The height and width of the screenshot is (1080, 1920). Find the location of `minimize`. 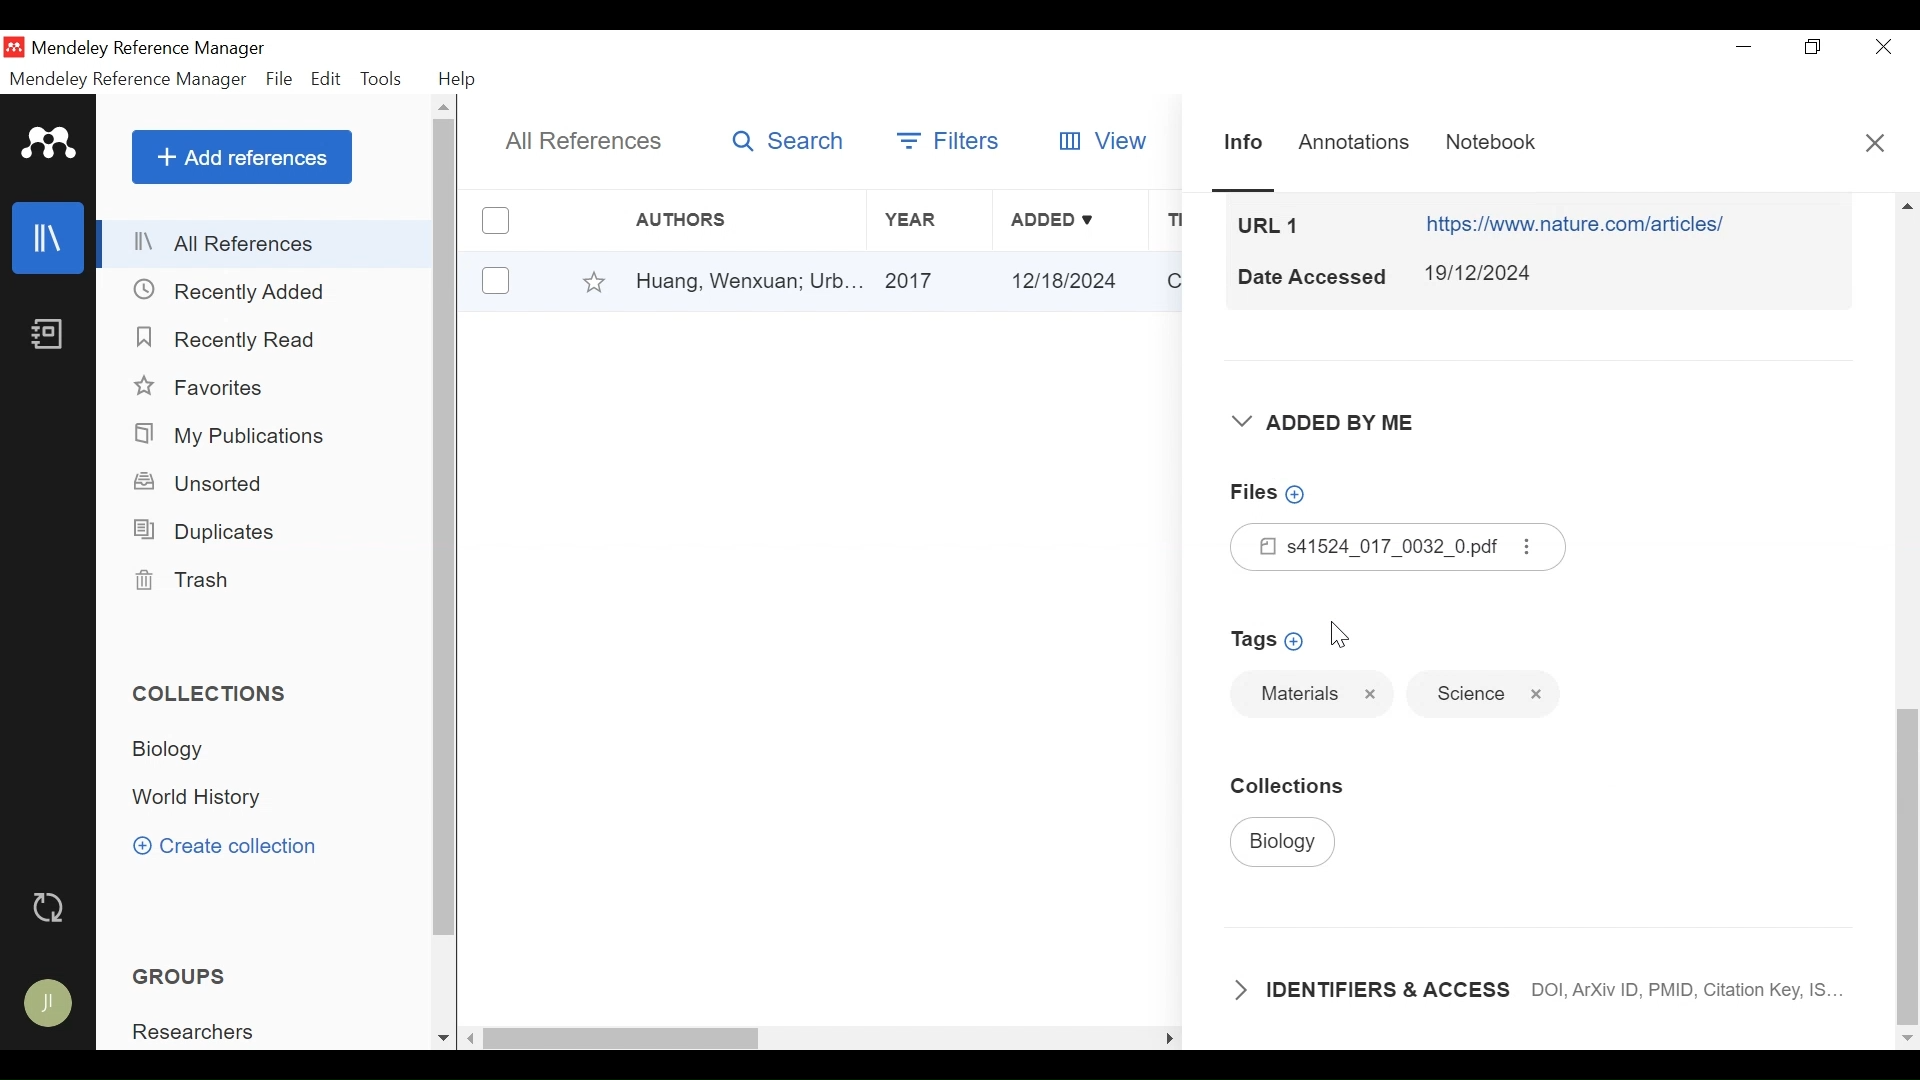

minimize is located at coordinates (1743, 46).